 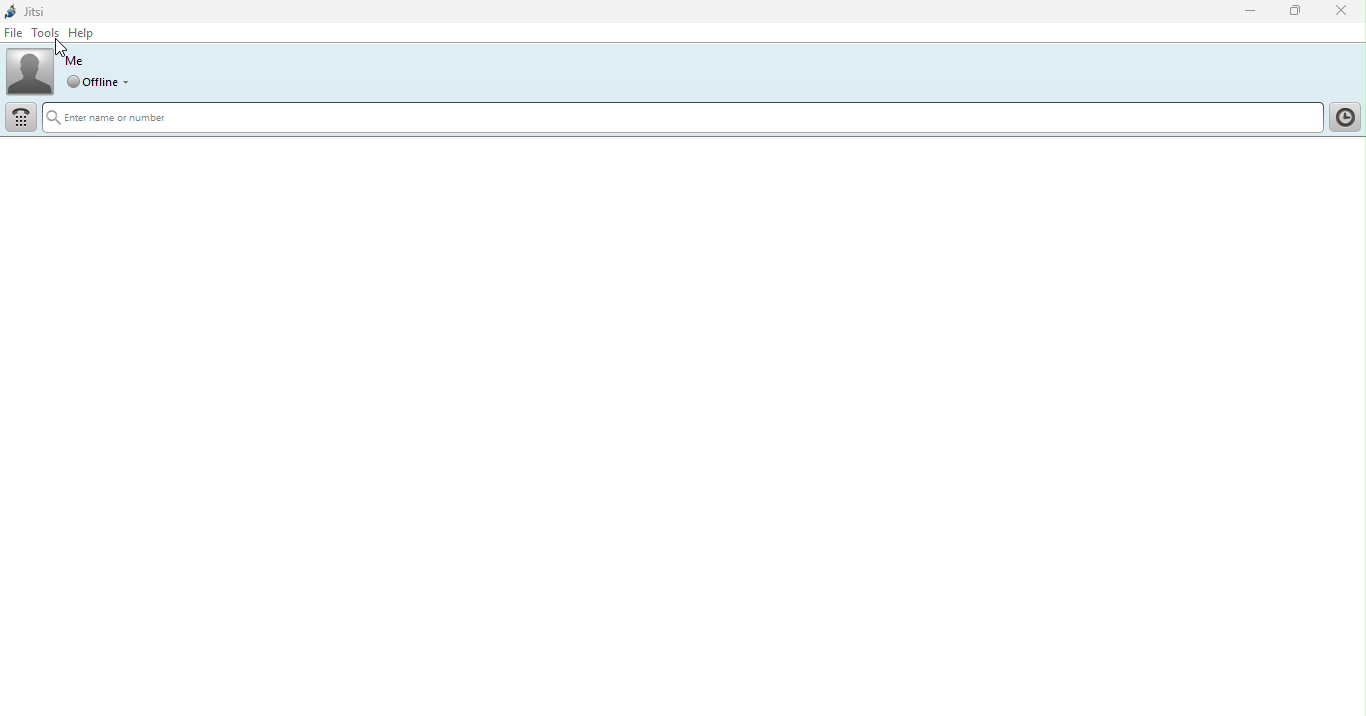 What do you see at coordinates (75, 61) in the screenshot?
I see `Me` at bounding box center [75, 61].